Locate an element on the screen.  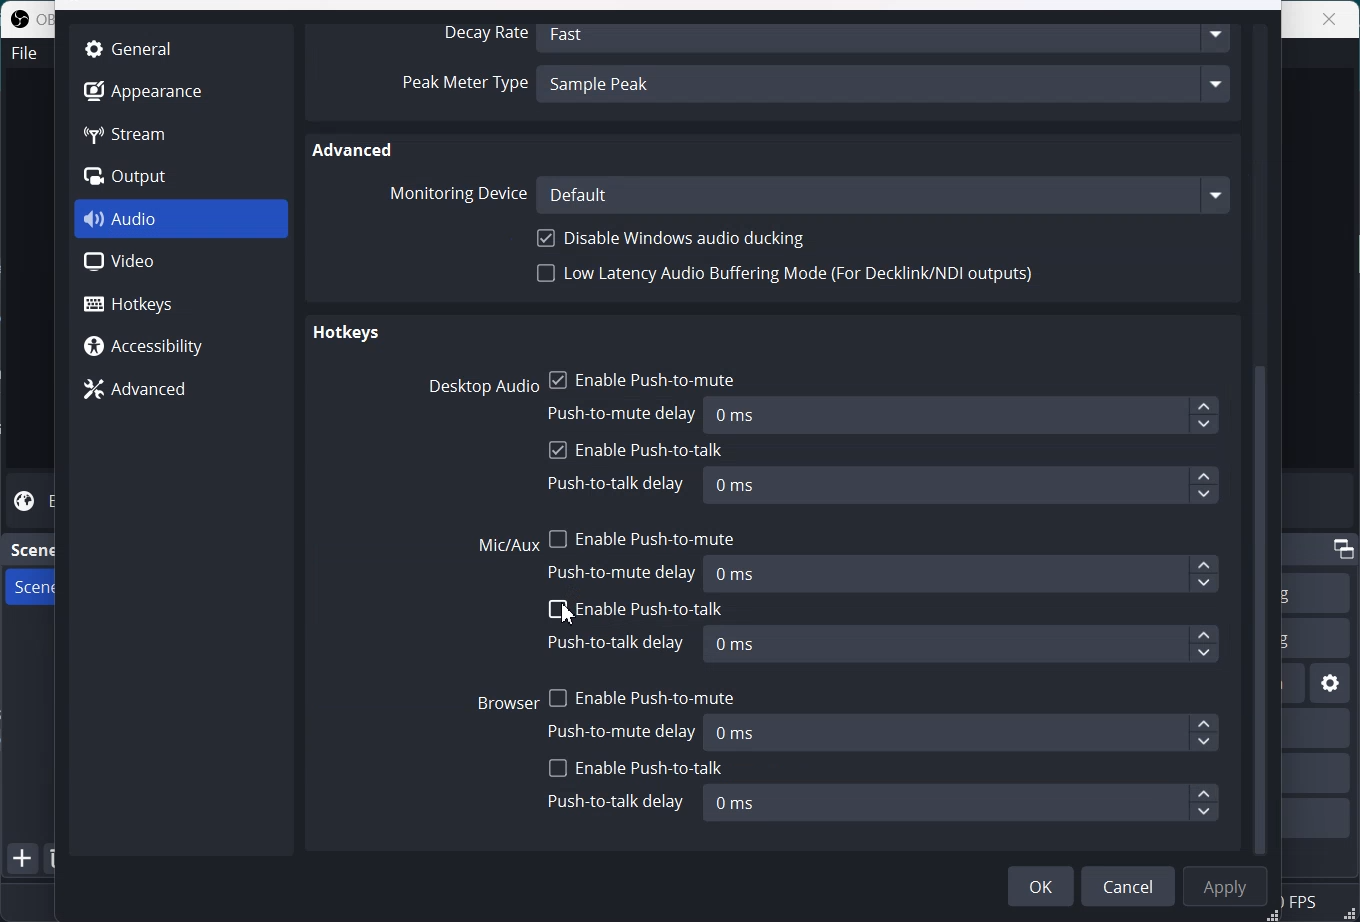
Hotkeys is located at coordinates (345, 335).